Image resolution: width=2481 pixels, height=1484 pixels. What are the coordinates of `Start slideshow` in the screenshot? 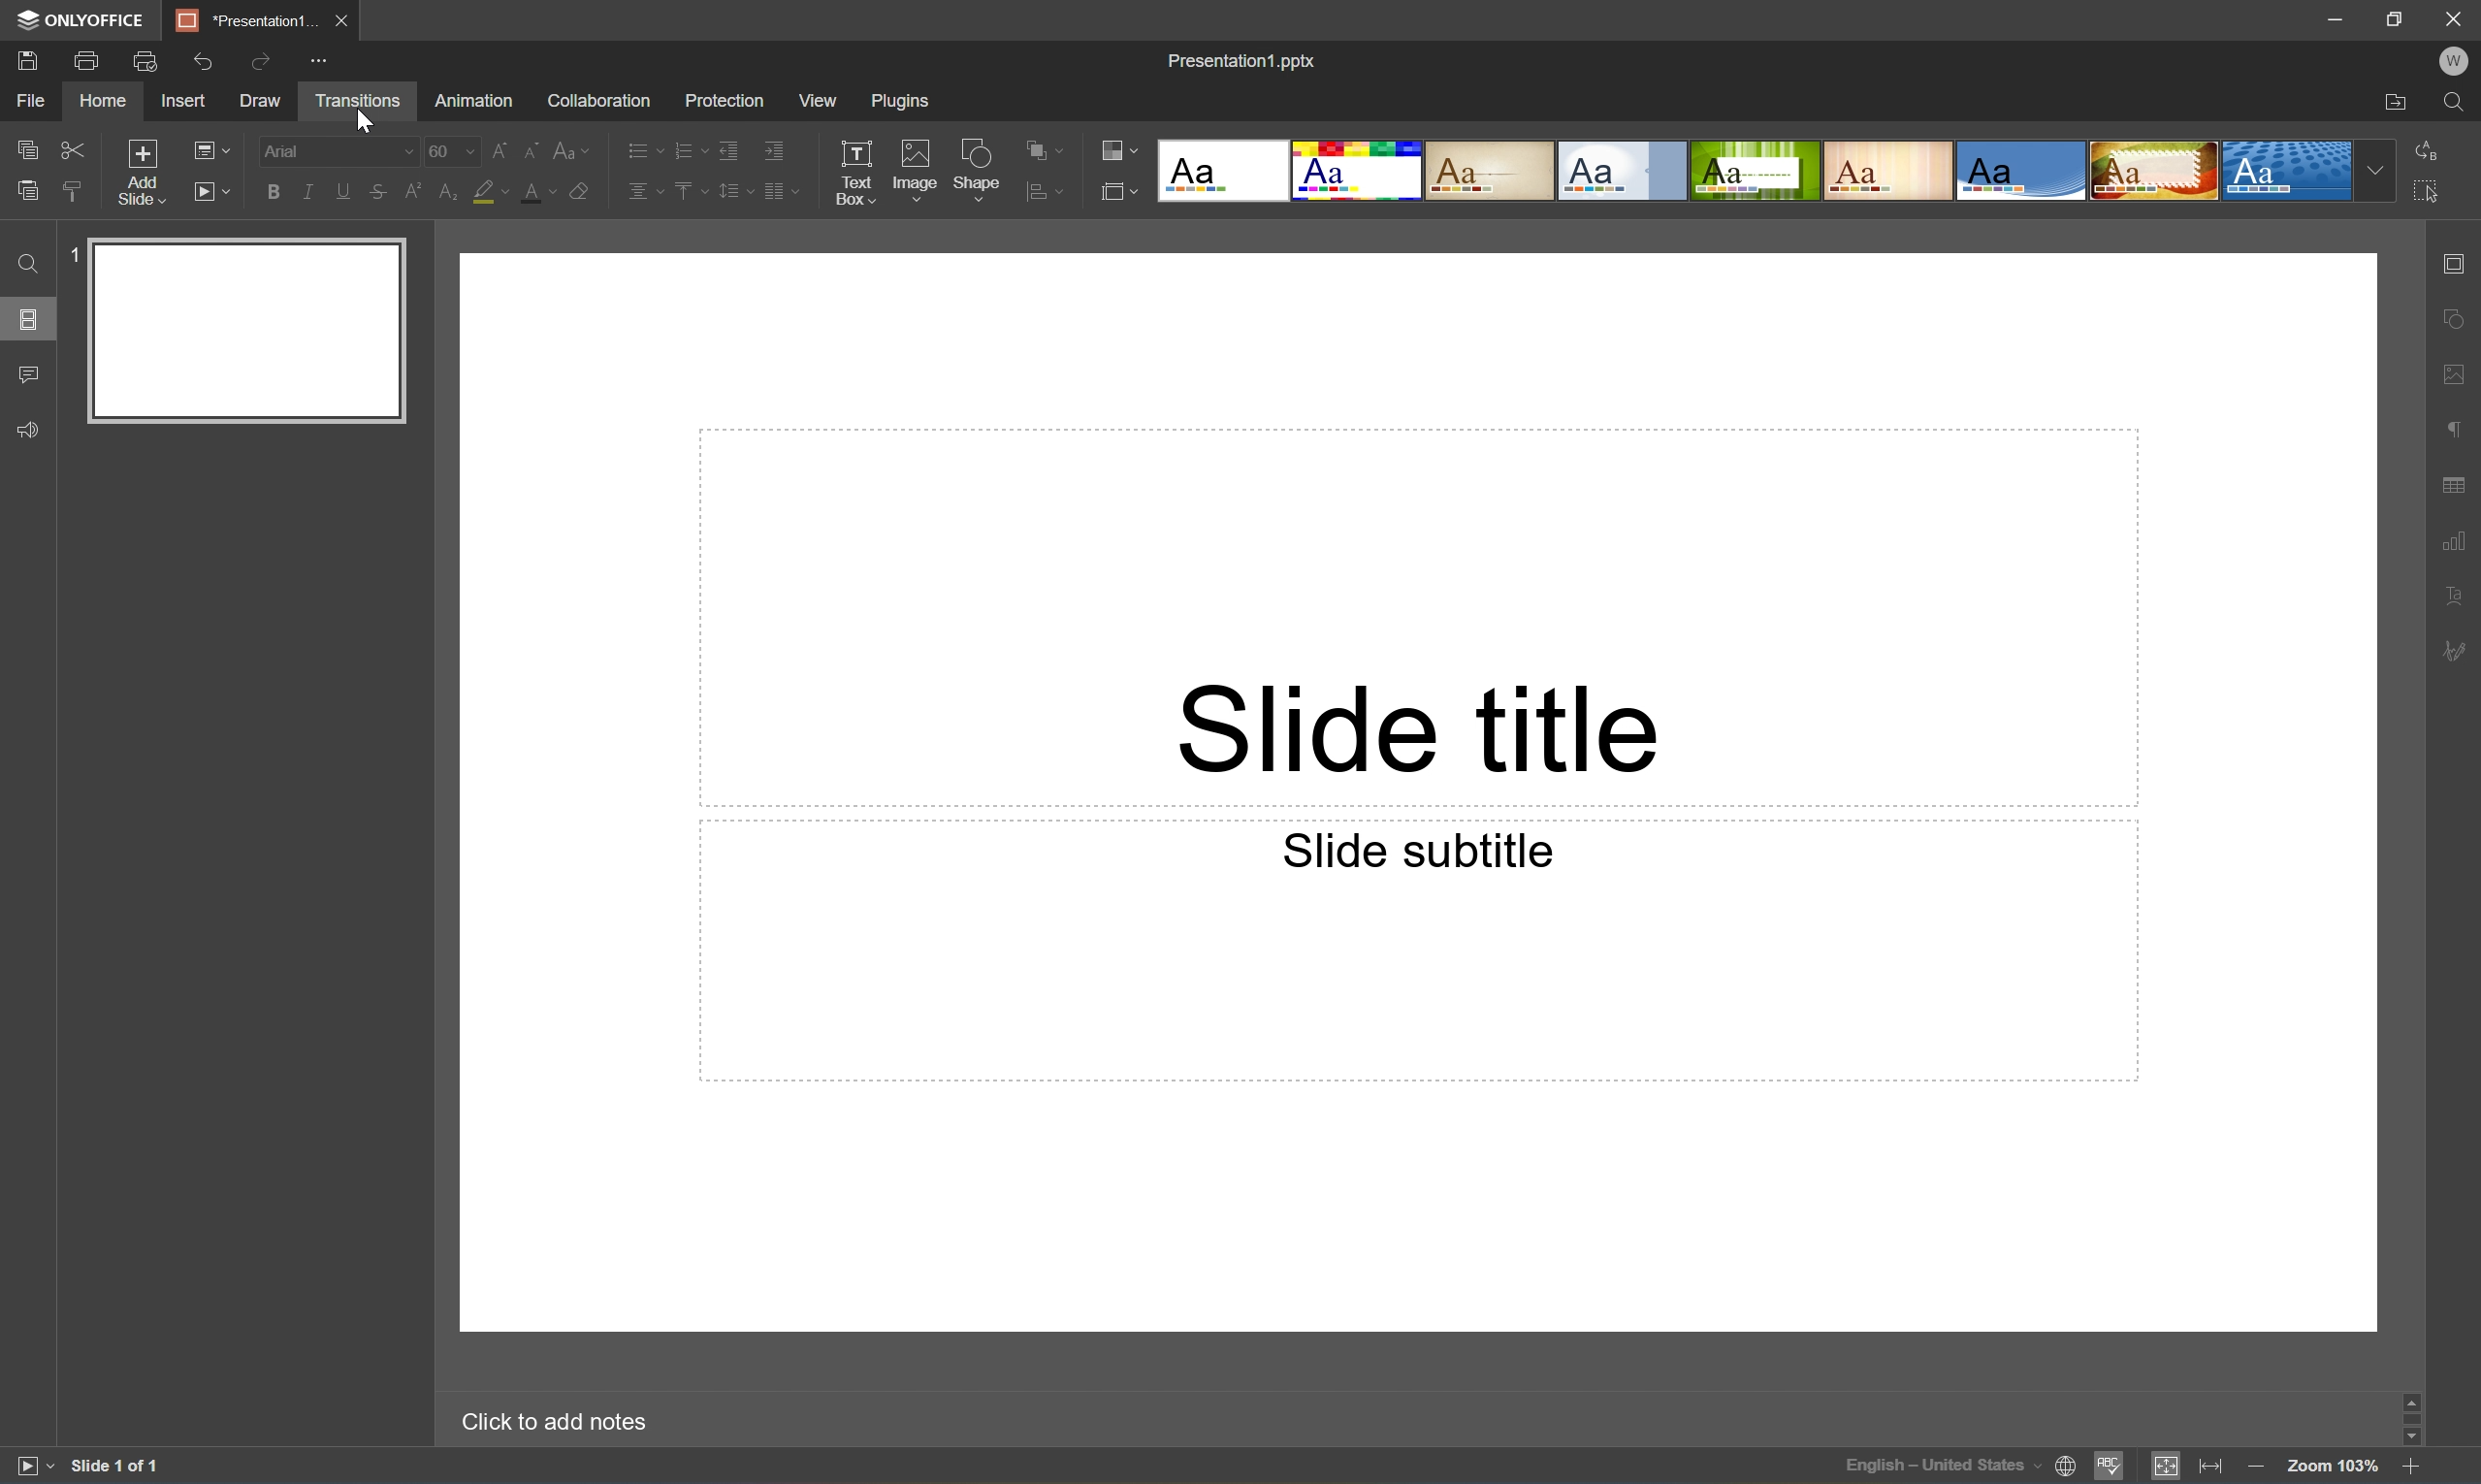 It's located at (211, 194).